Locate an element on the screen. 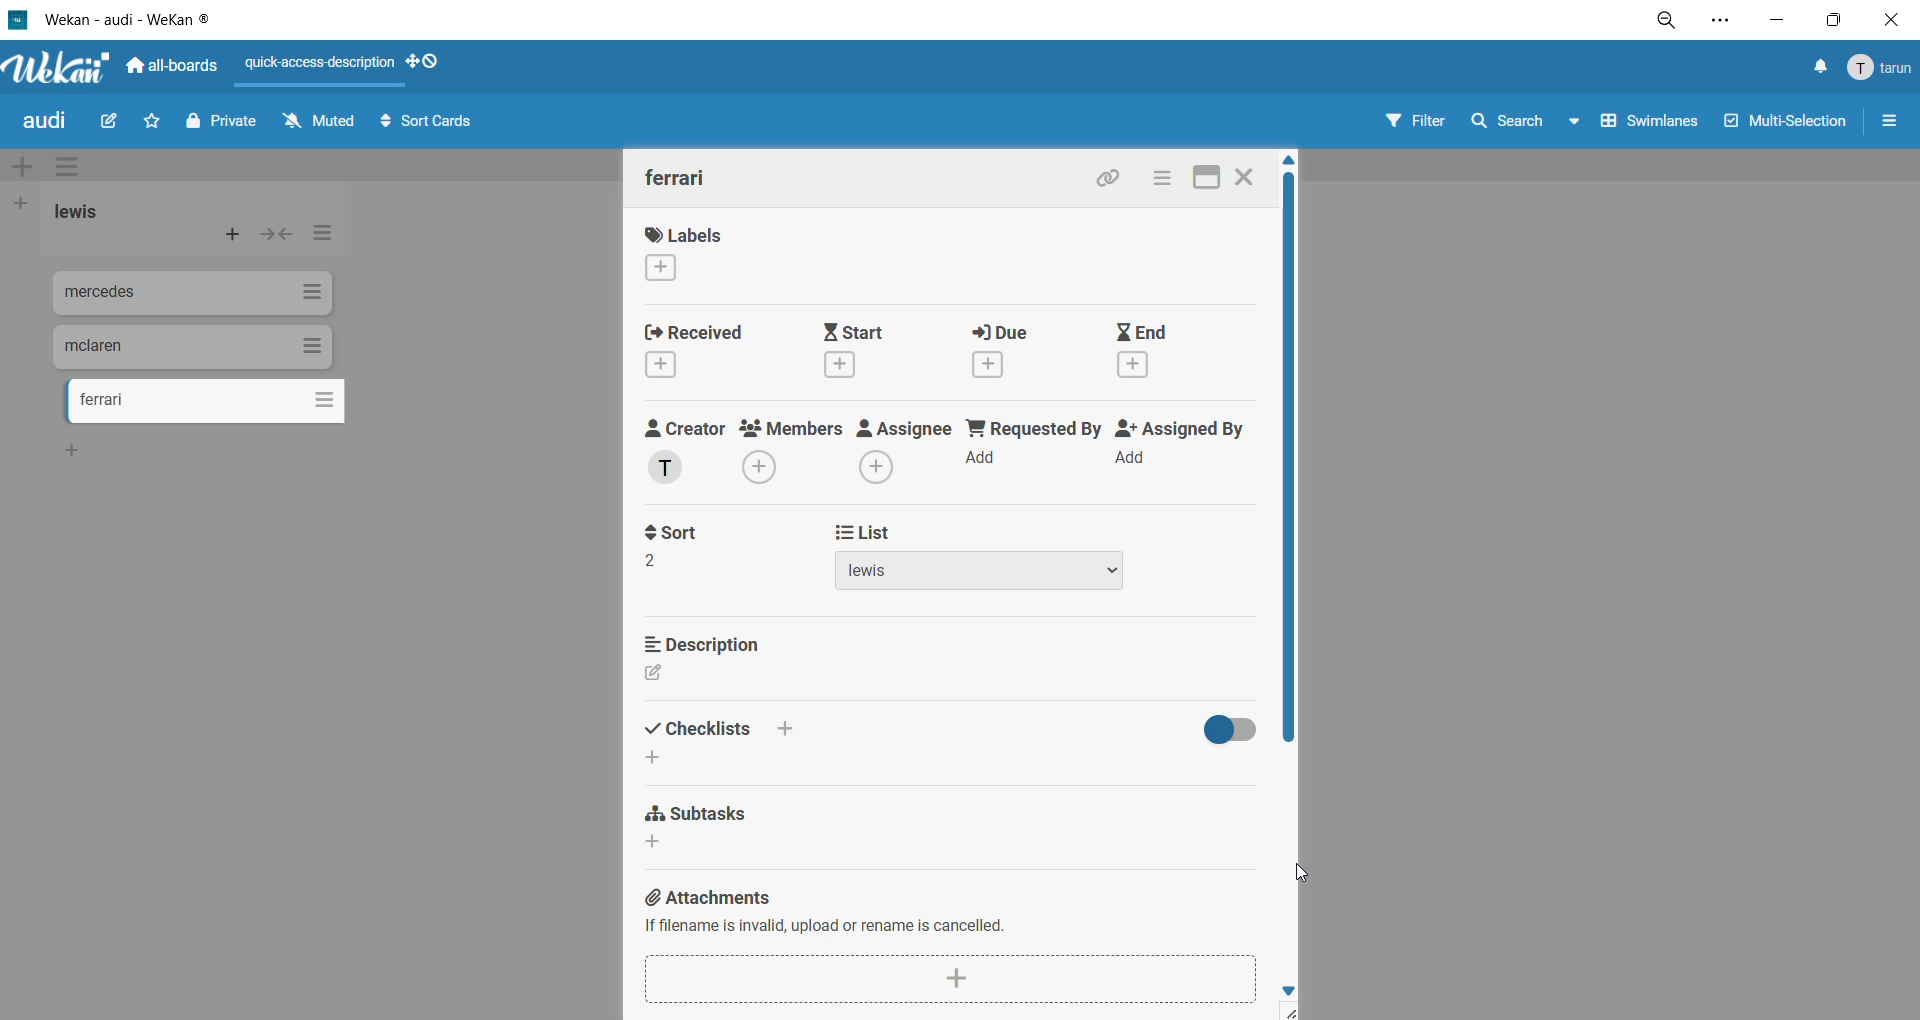 This screenshot has height=1020, width=1920. multiselections is located at coordinates (1781, 124).